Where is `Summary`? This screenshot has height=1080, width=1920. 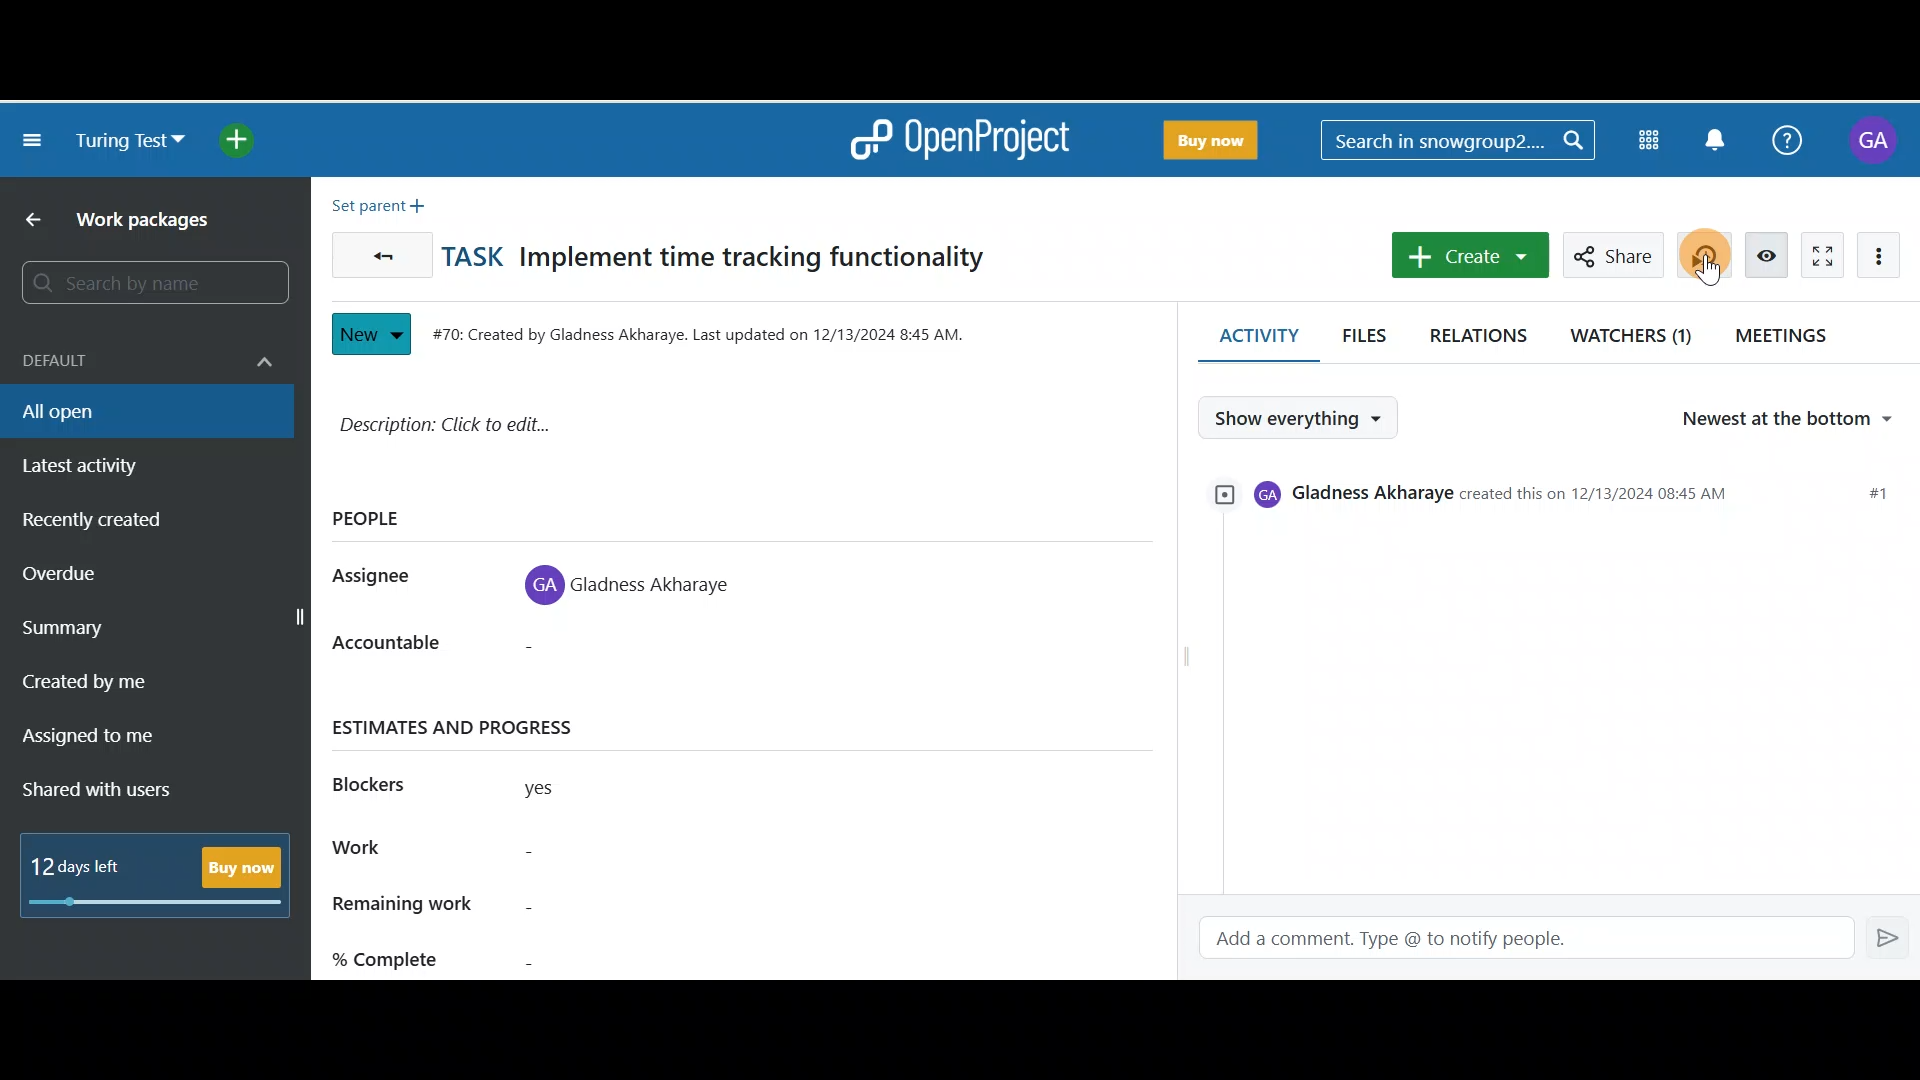 Summary is located at coordinates (158, 631).